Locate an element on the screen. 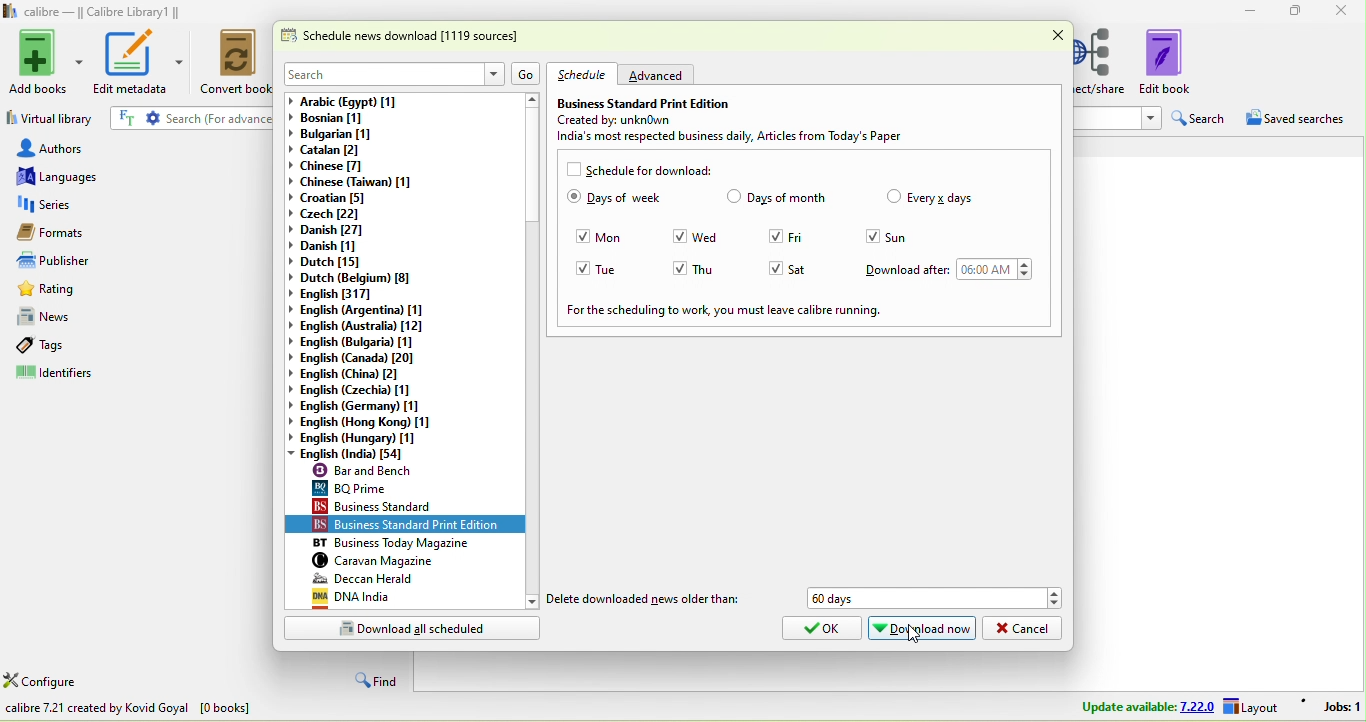 This screenshot has width=1366, height=722. formats is located at coordinates (139, 233).